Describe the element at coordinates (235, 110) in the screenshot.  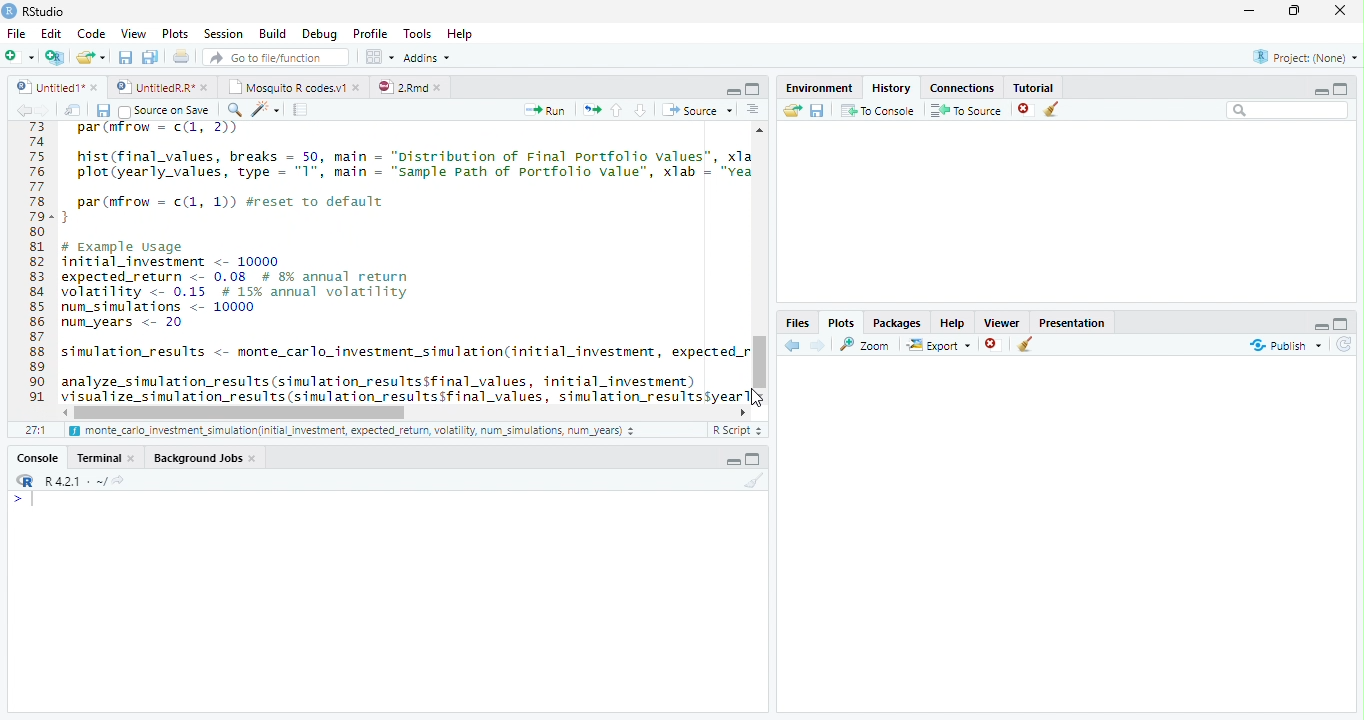
I see `Find and replace` at that location.